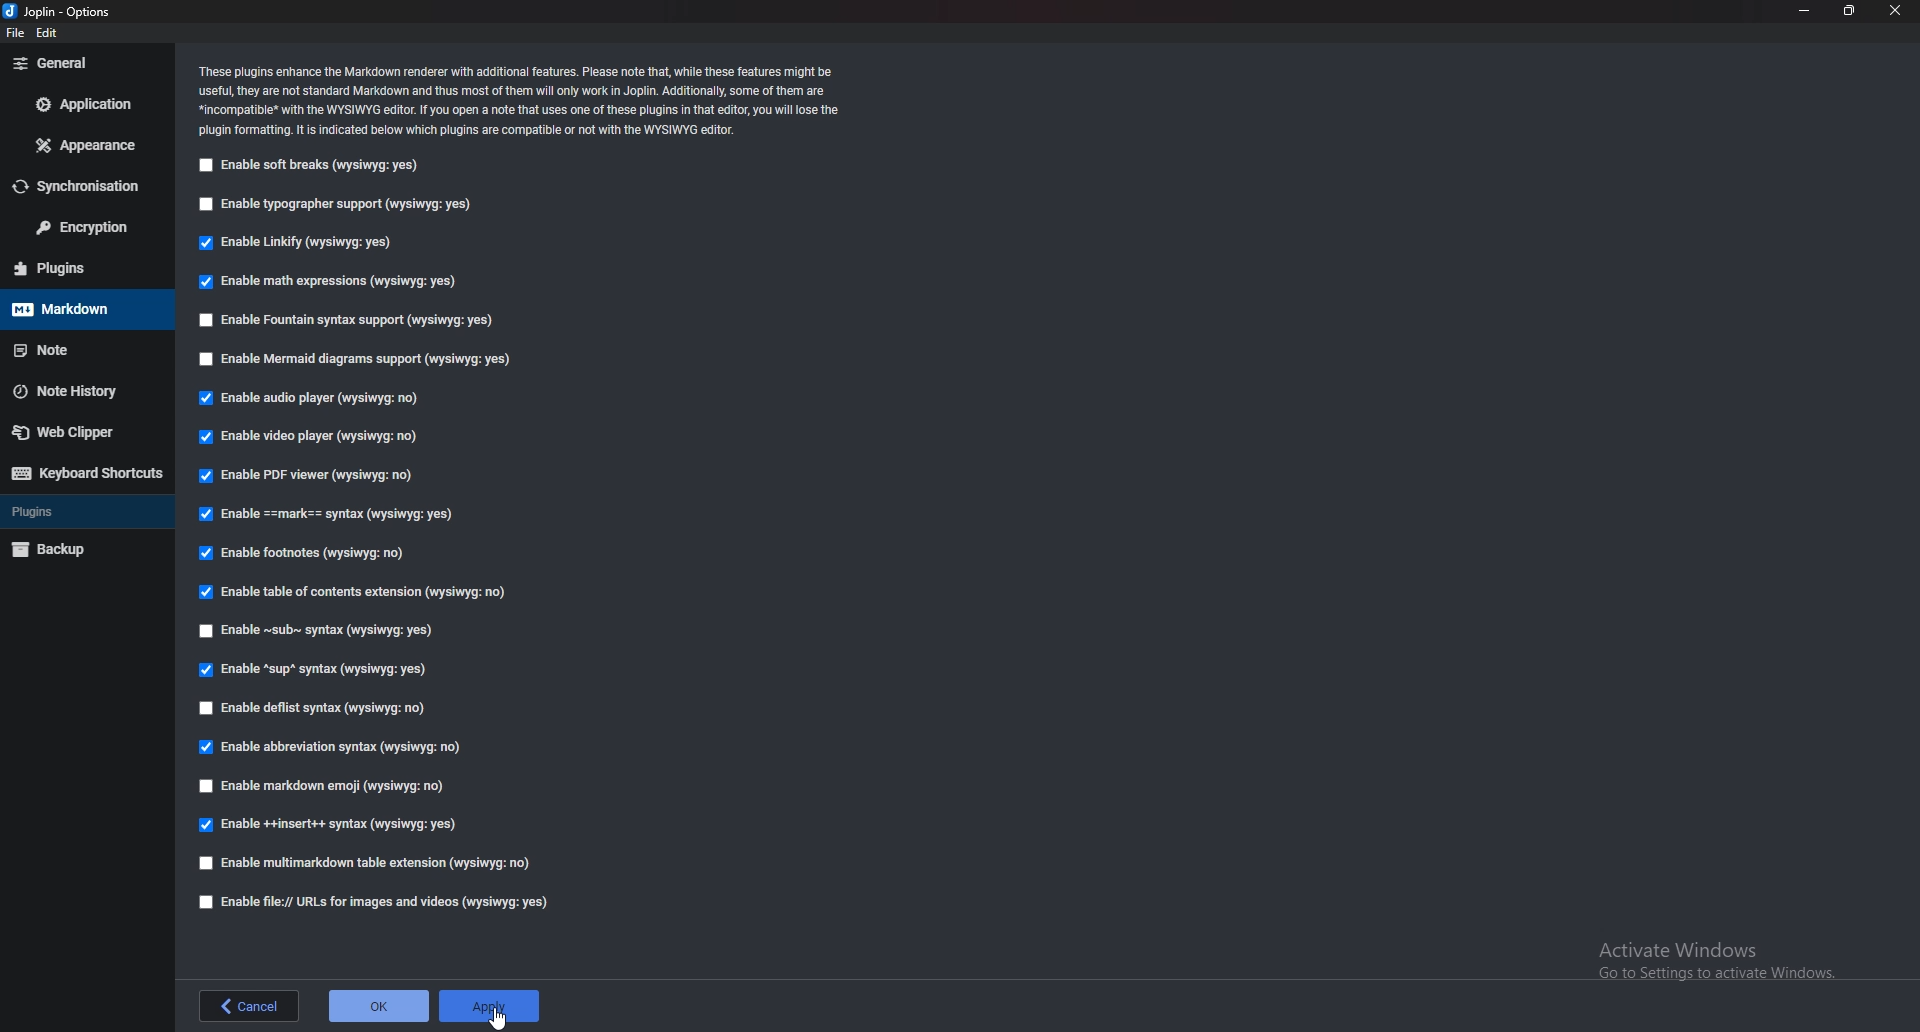  I want to click on enable Mark Syntax, so click(334, 513).